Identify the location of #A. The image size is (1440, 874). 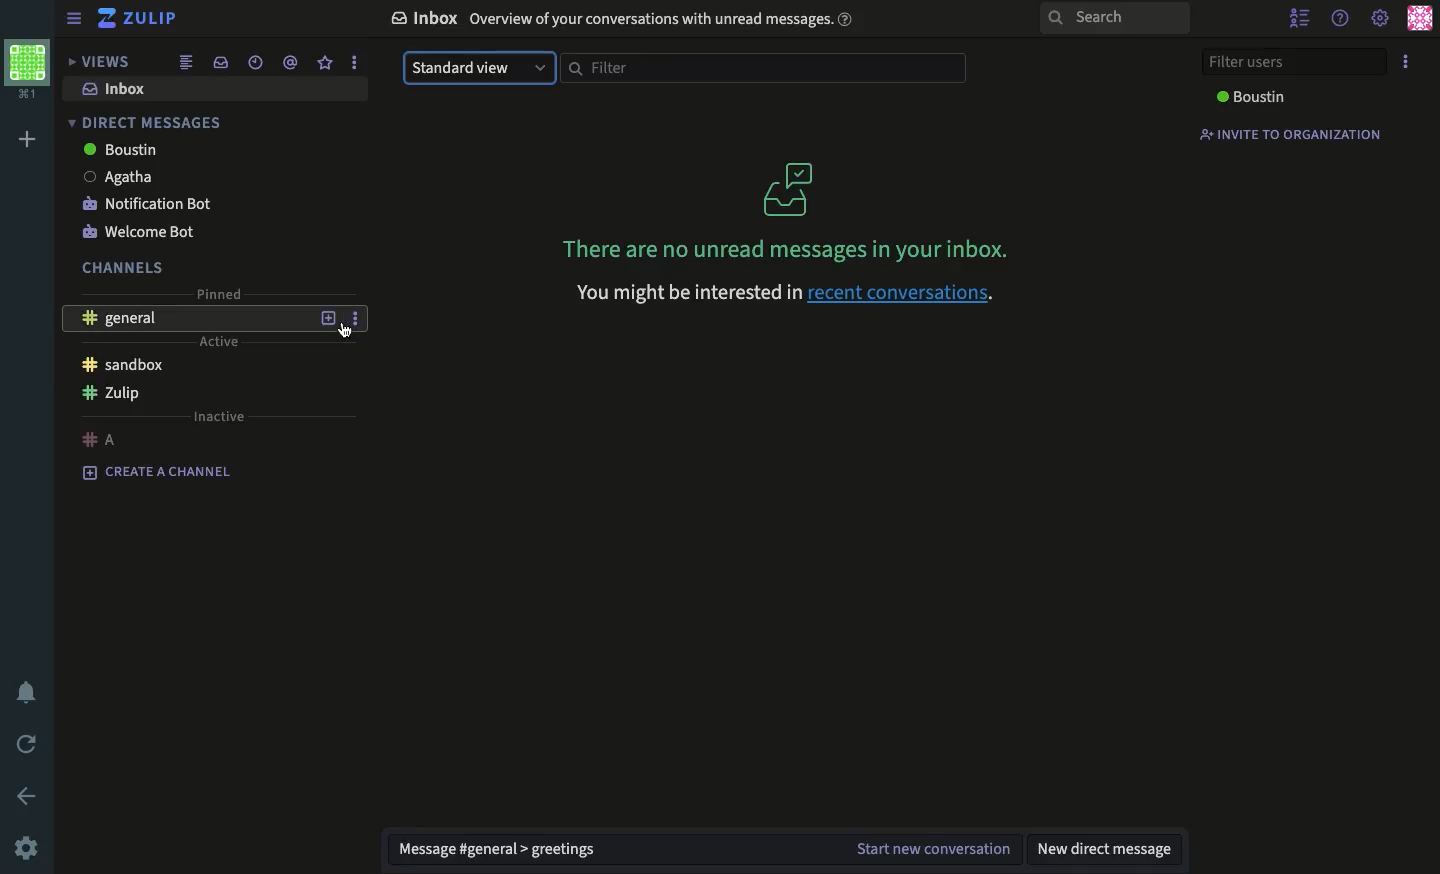
(97, 439).